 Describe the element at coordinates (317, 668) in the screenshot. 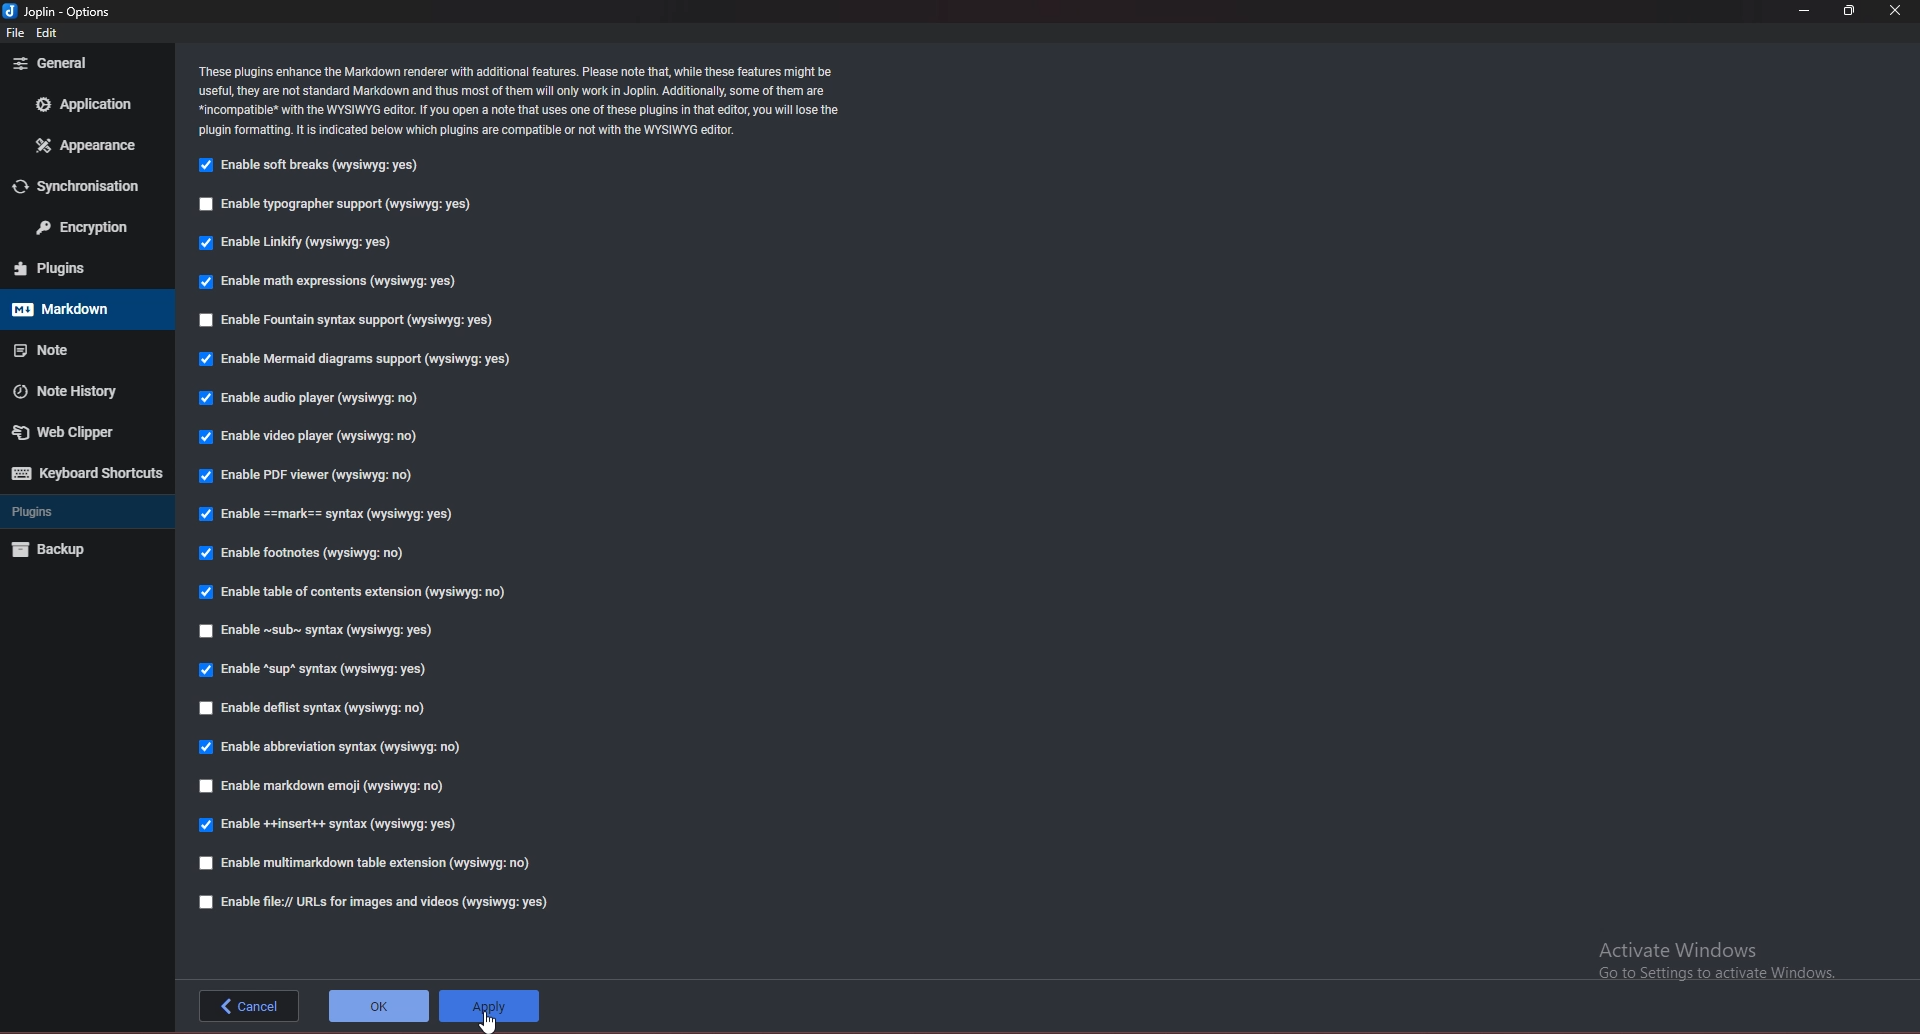

I see `enable sup syntax` at that location.